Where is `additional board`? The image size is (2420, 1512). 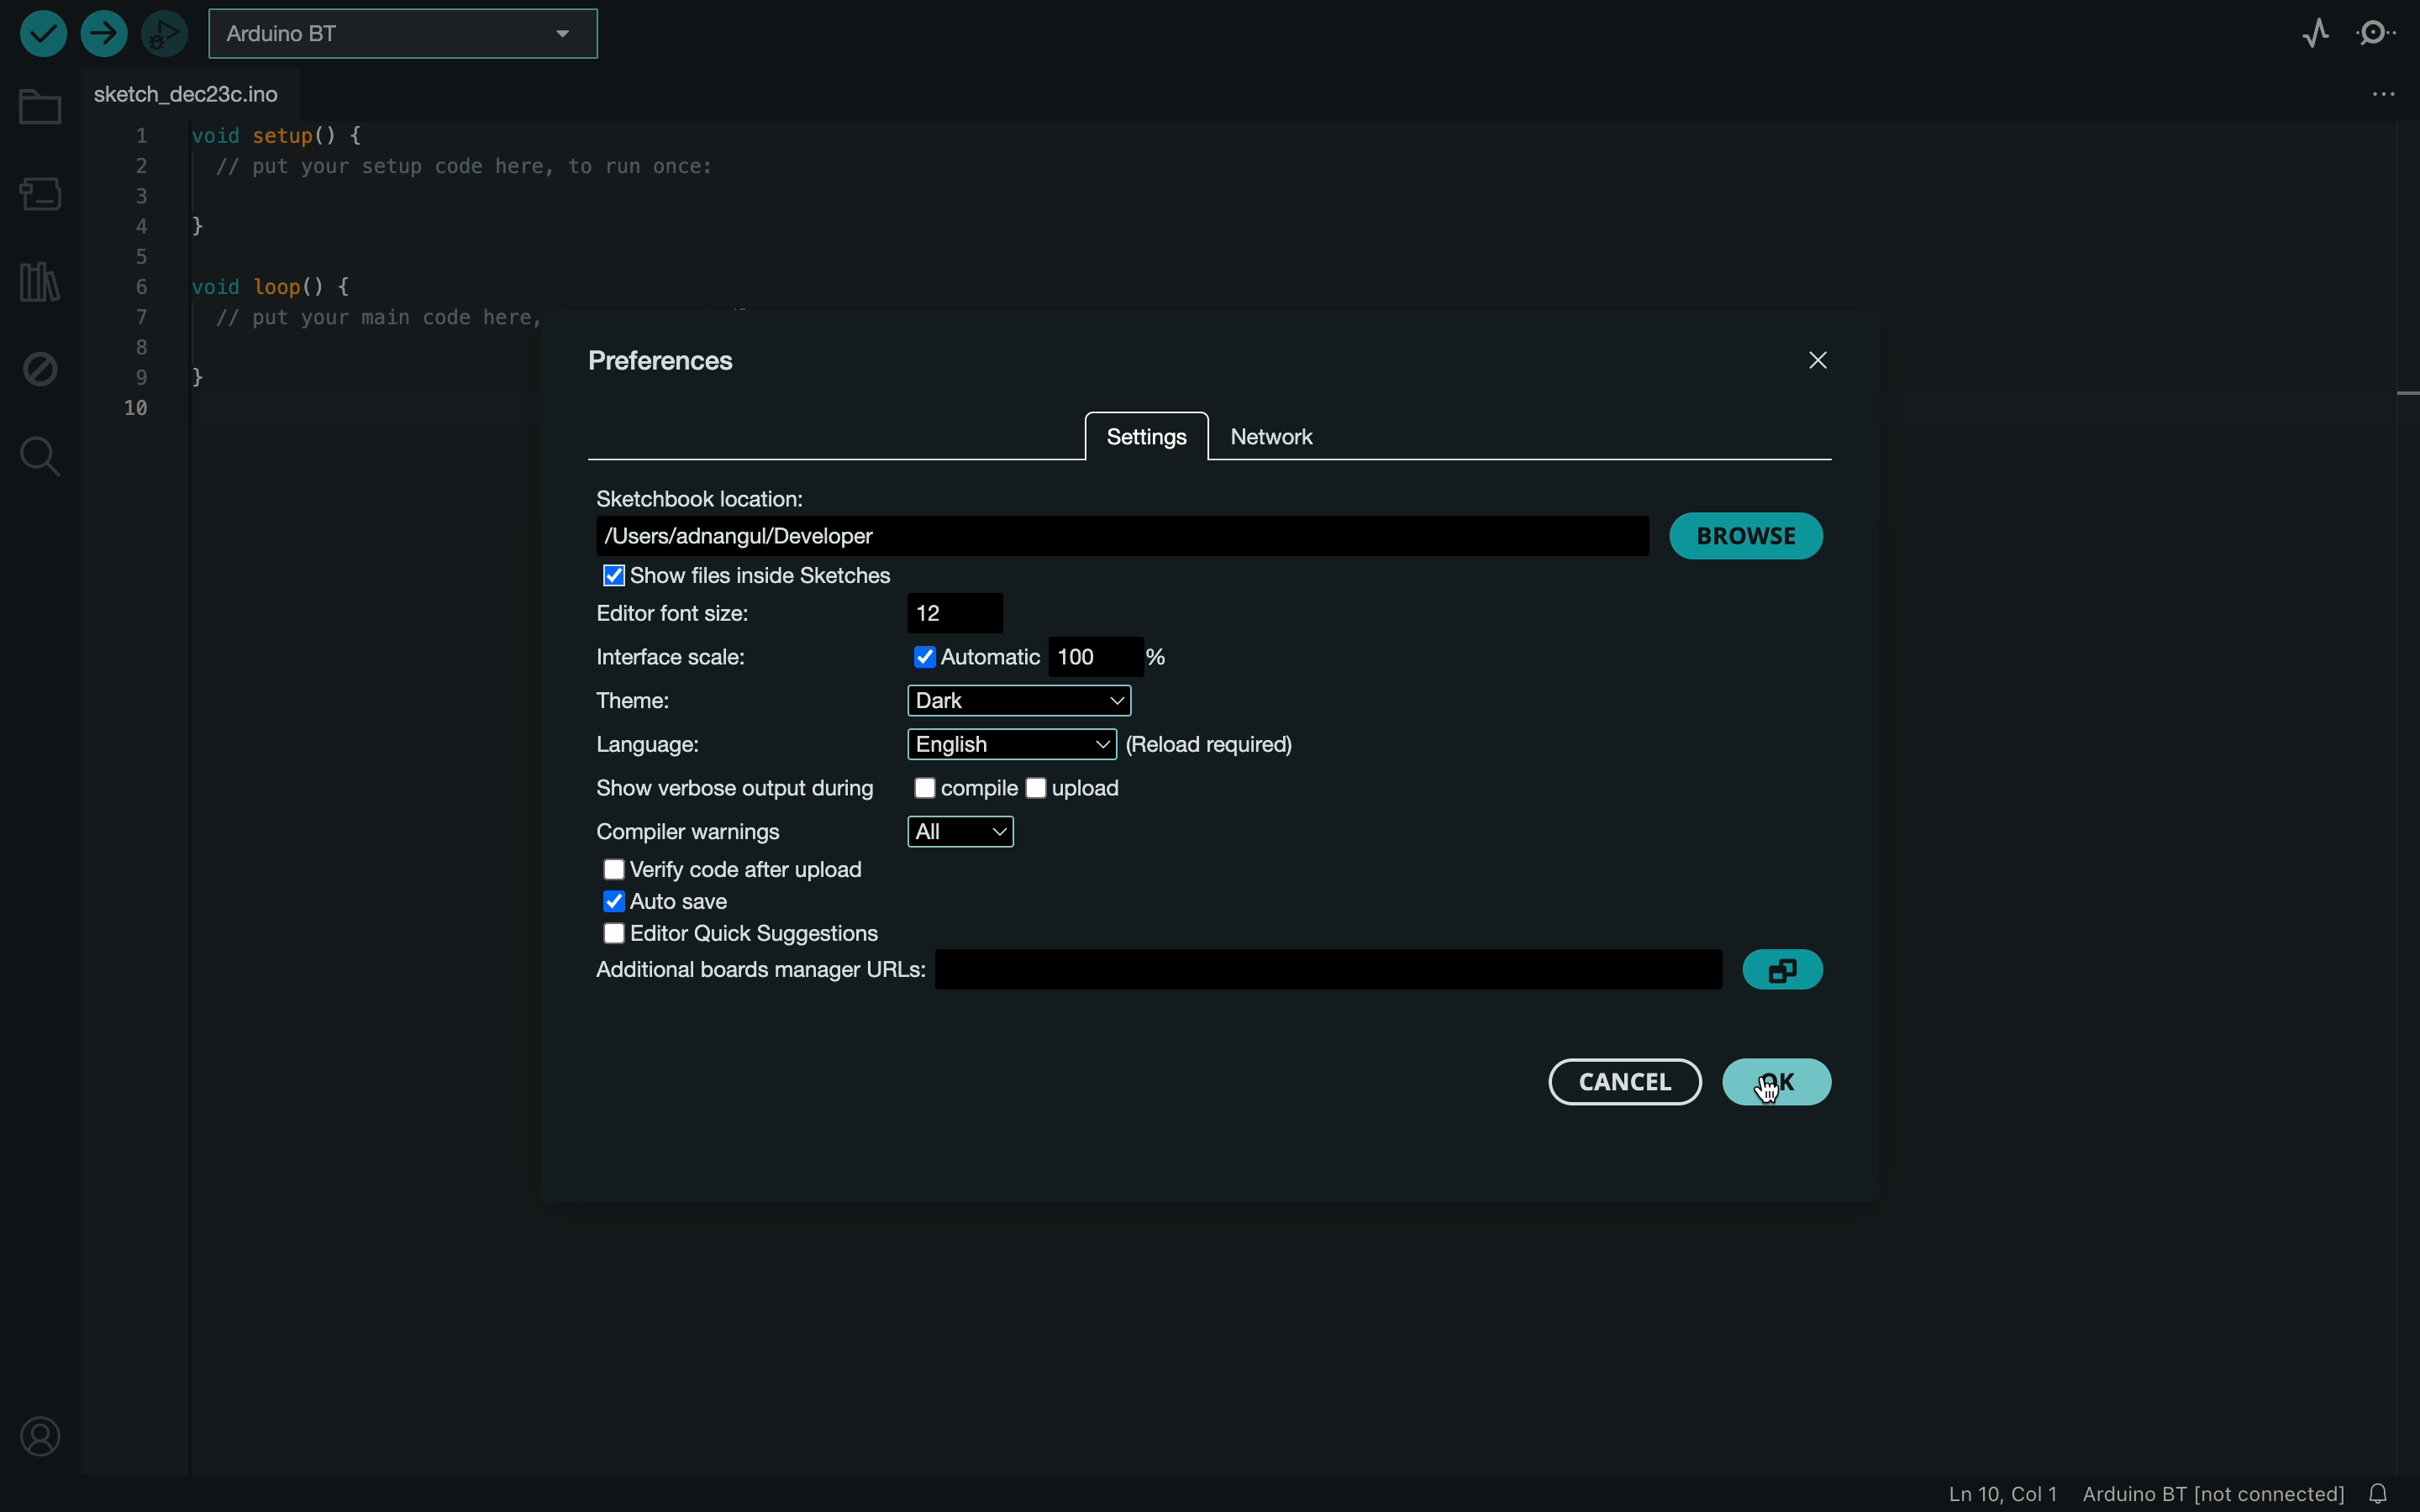 additional board is located at coordinates (1154, 971).